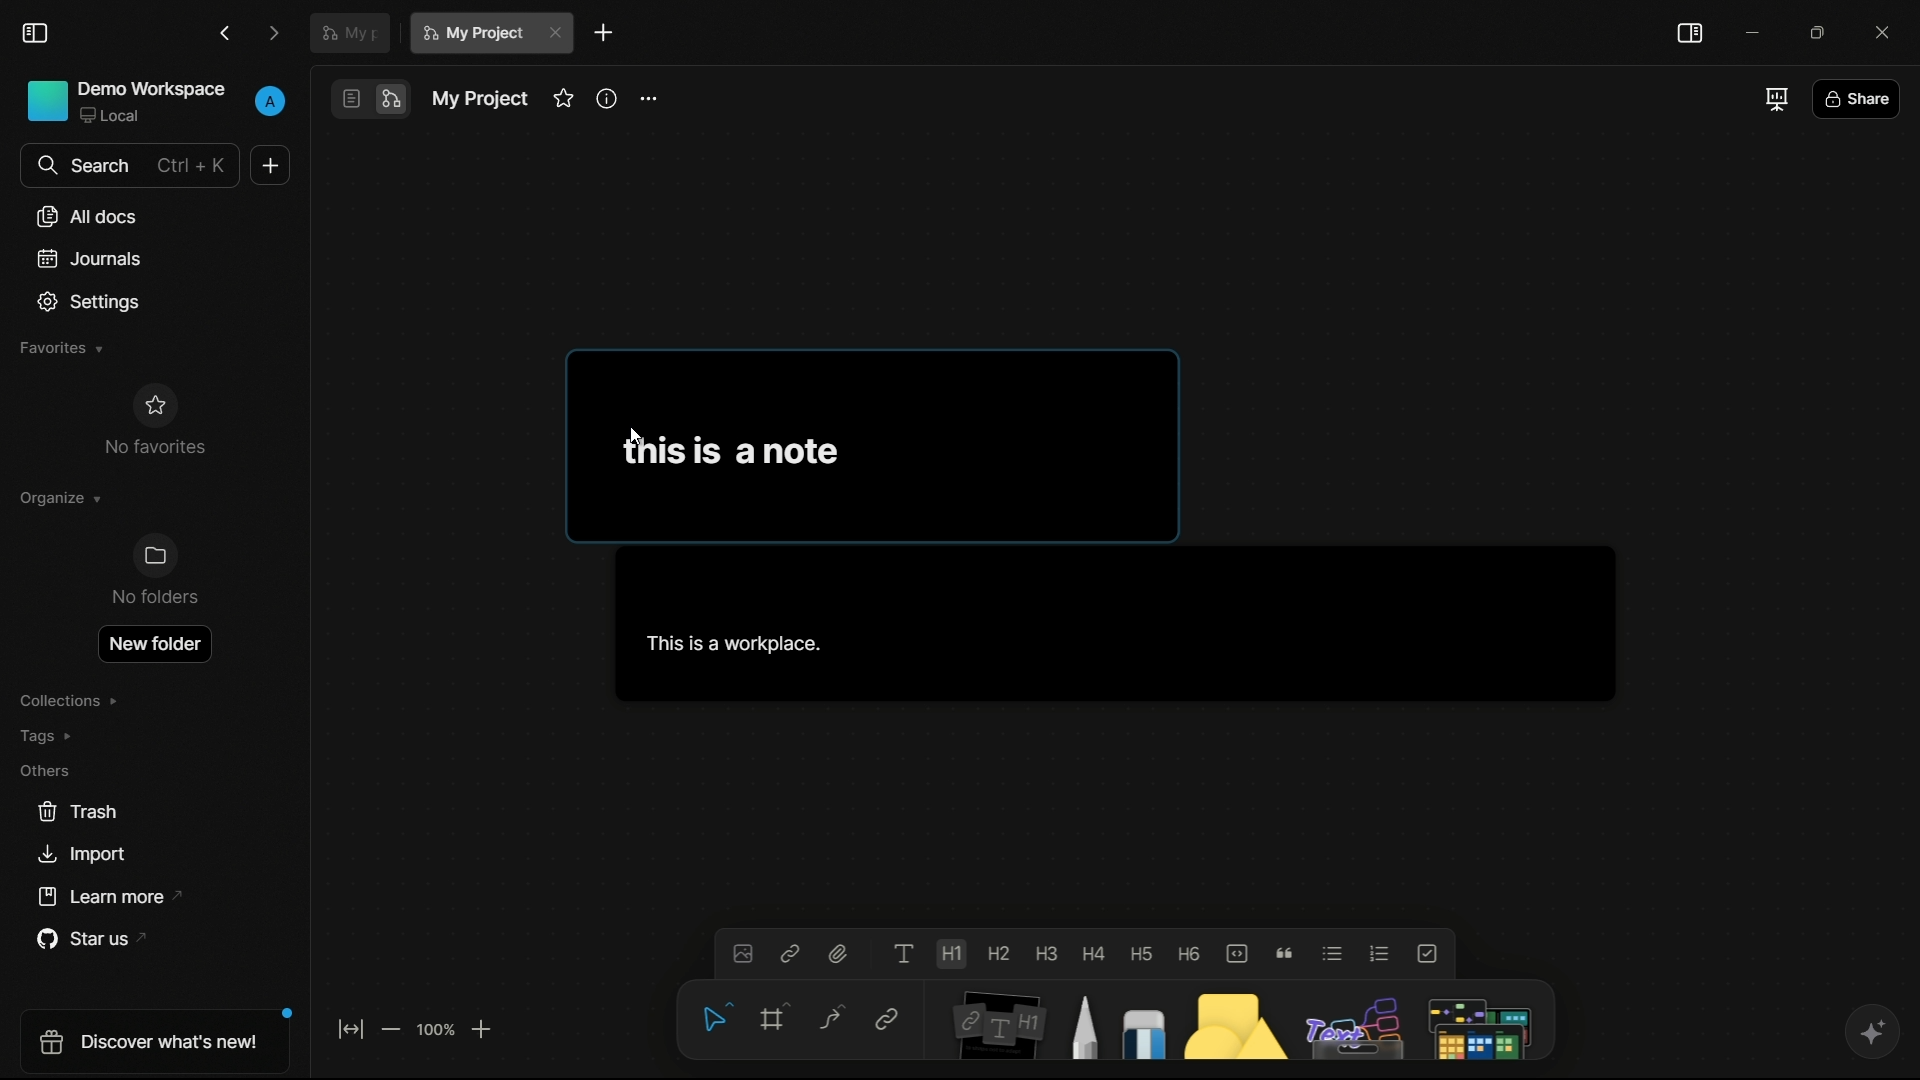 The width and height of the screenshot is (1920, 1080). What do you see at coordinates (1820, 32) in the screenshot?
I see `maximize or restore` at bounding box center [1820, 32].